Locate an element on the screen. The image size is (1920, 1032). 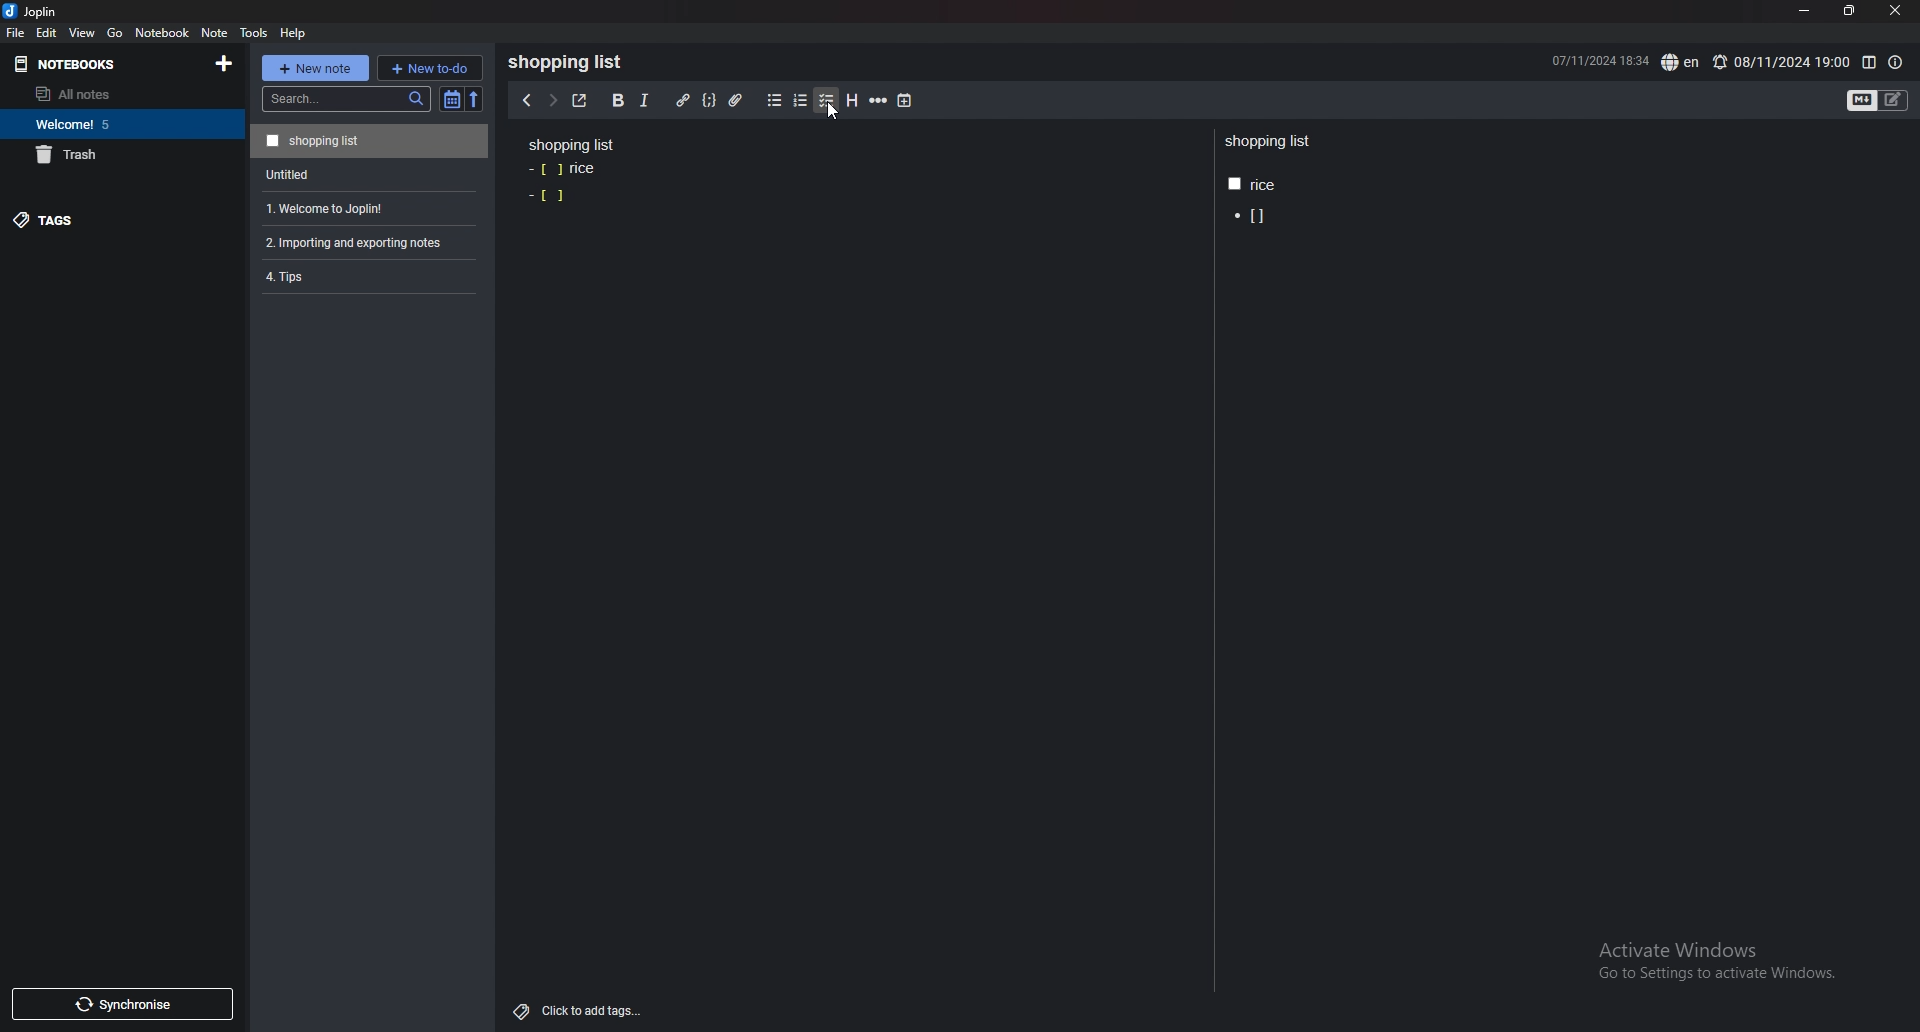
toggle sort order is located at coordinates (452, 99).